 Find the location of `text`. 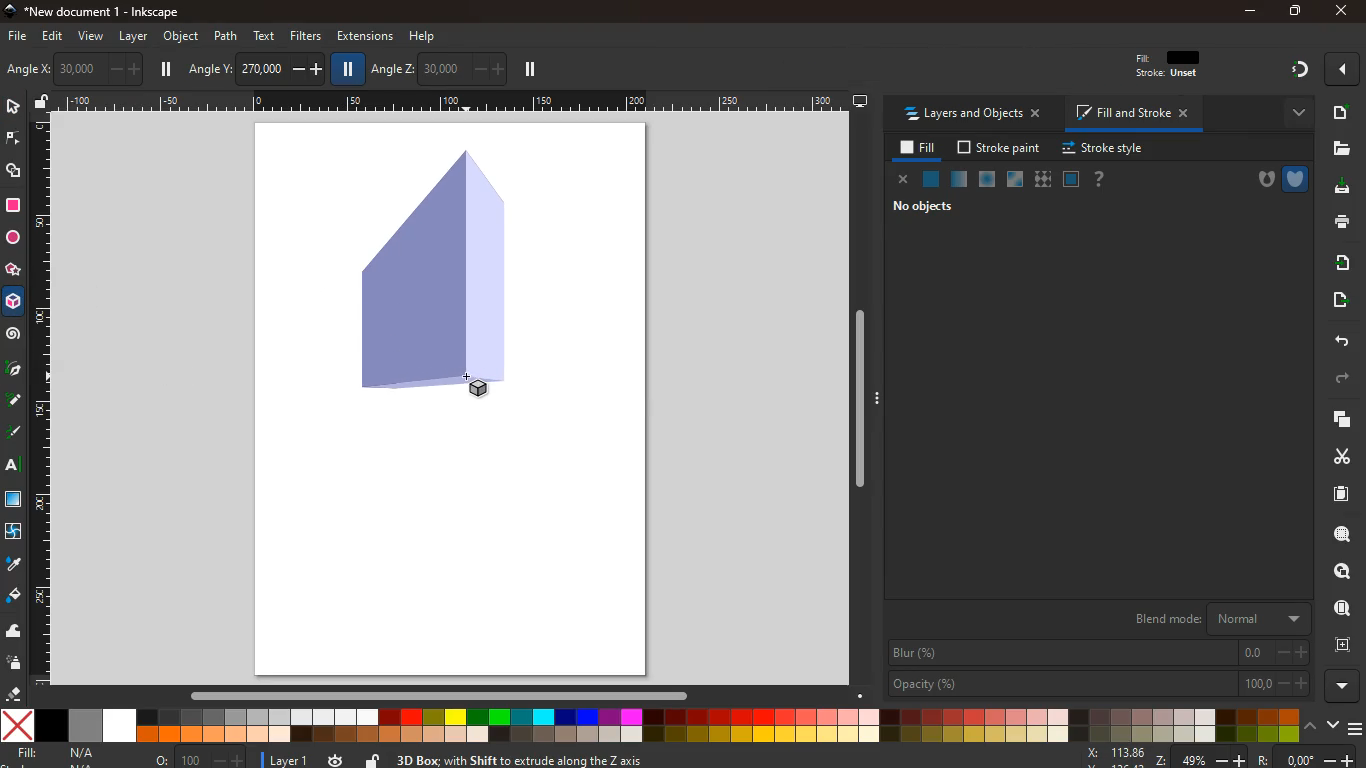

text is located at coordinates (266, 35).